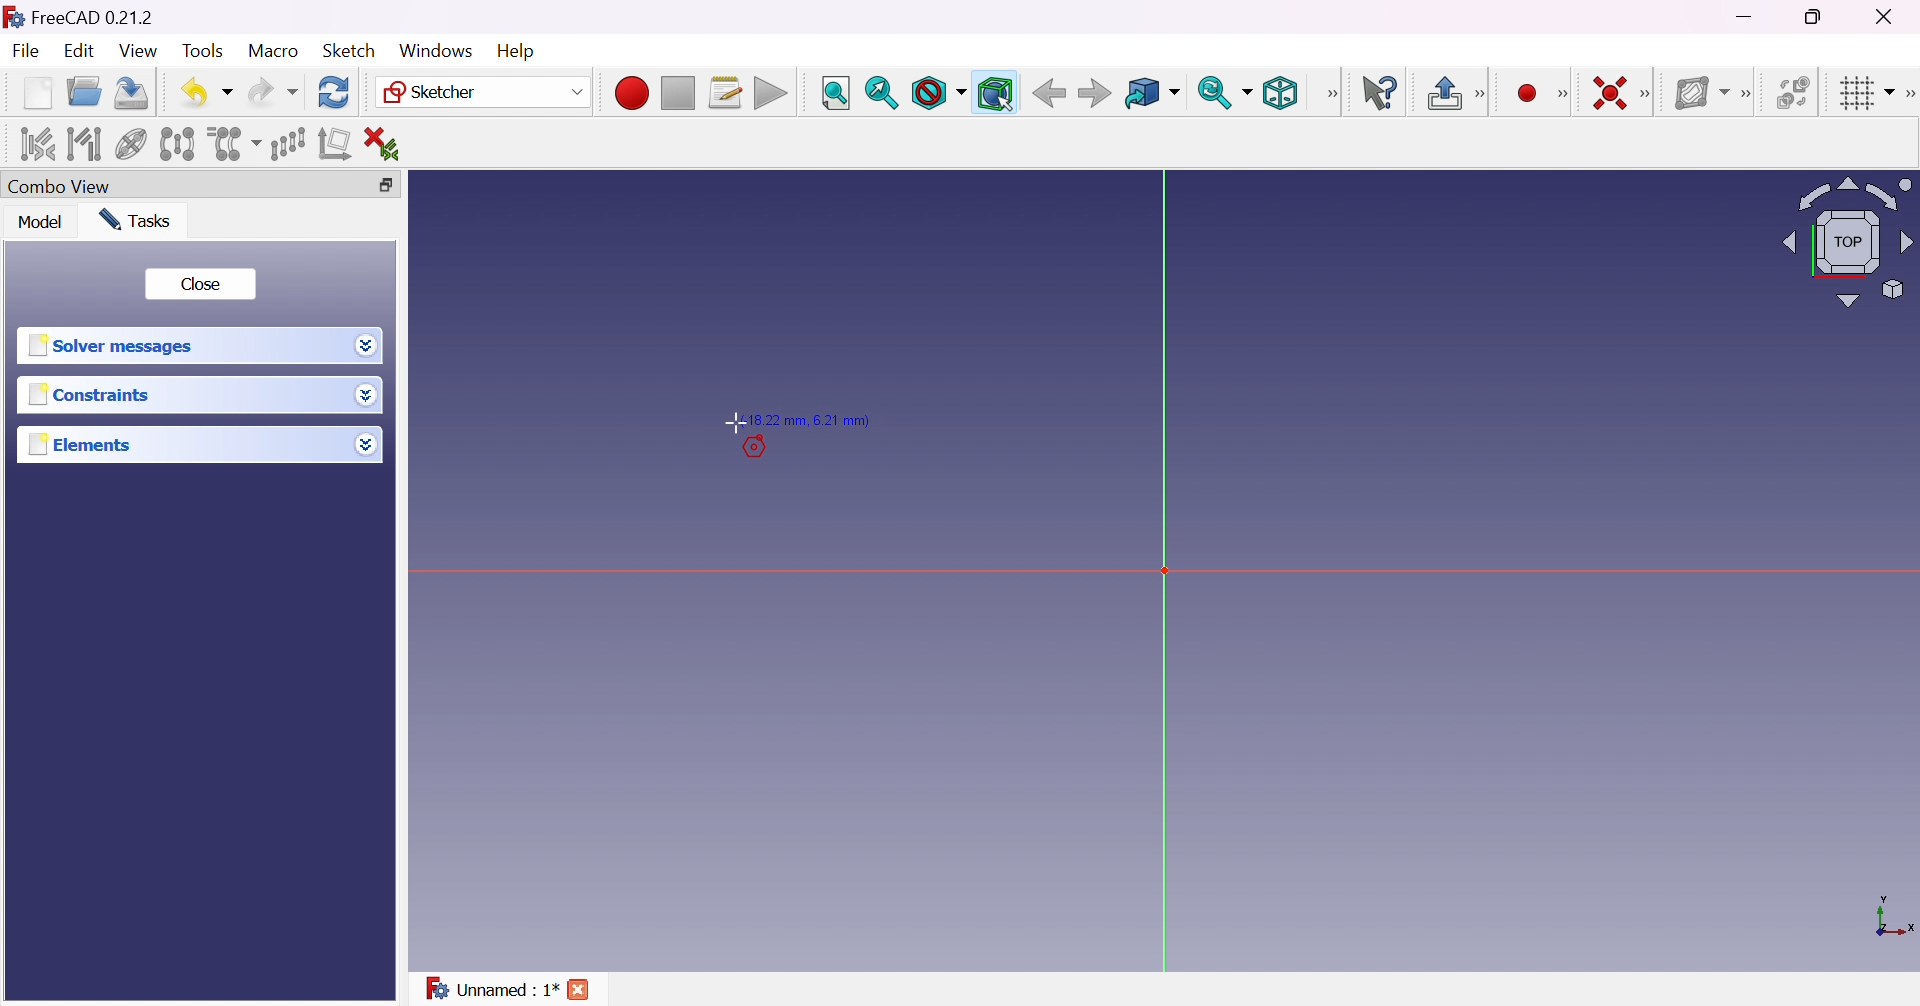  What do you see at coordinates (274, 51) in the screenshot?
I see `Macro` at bounding box center [274, 51].